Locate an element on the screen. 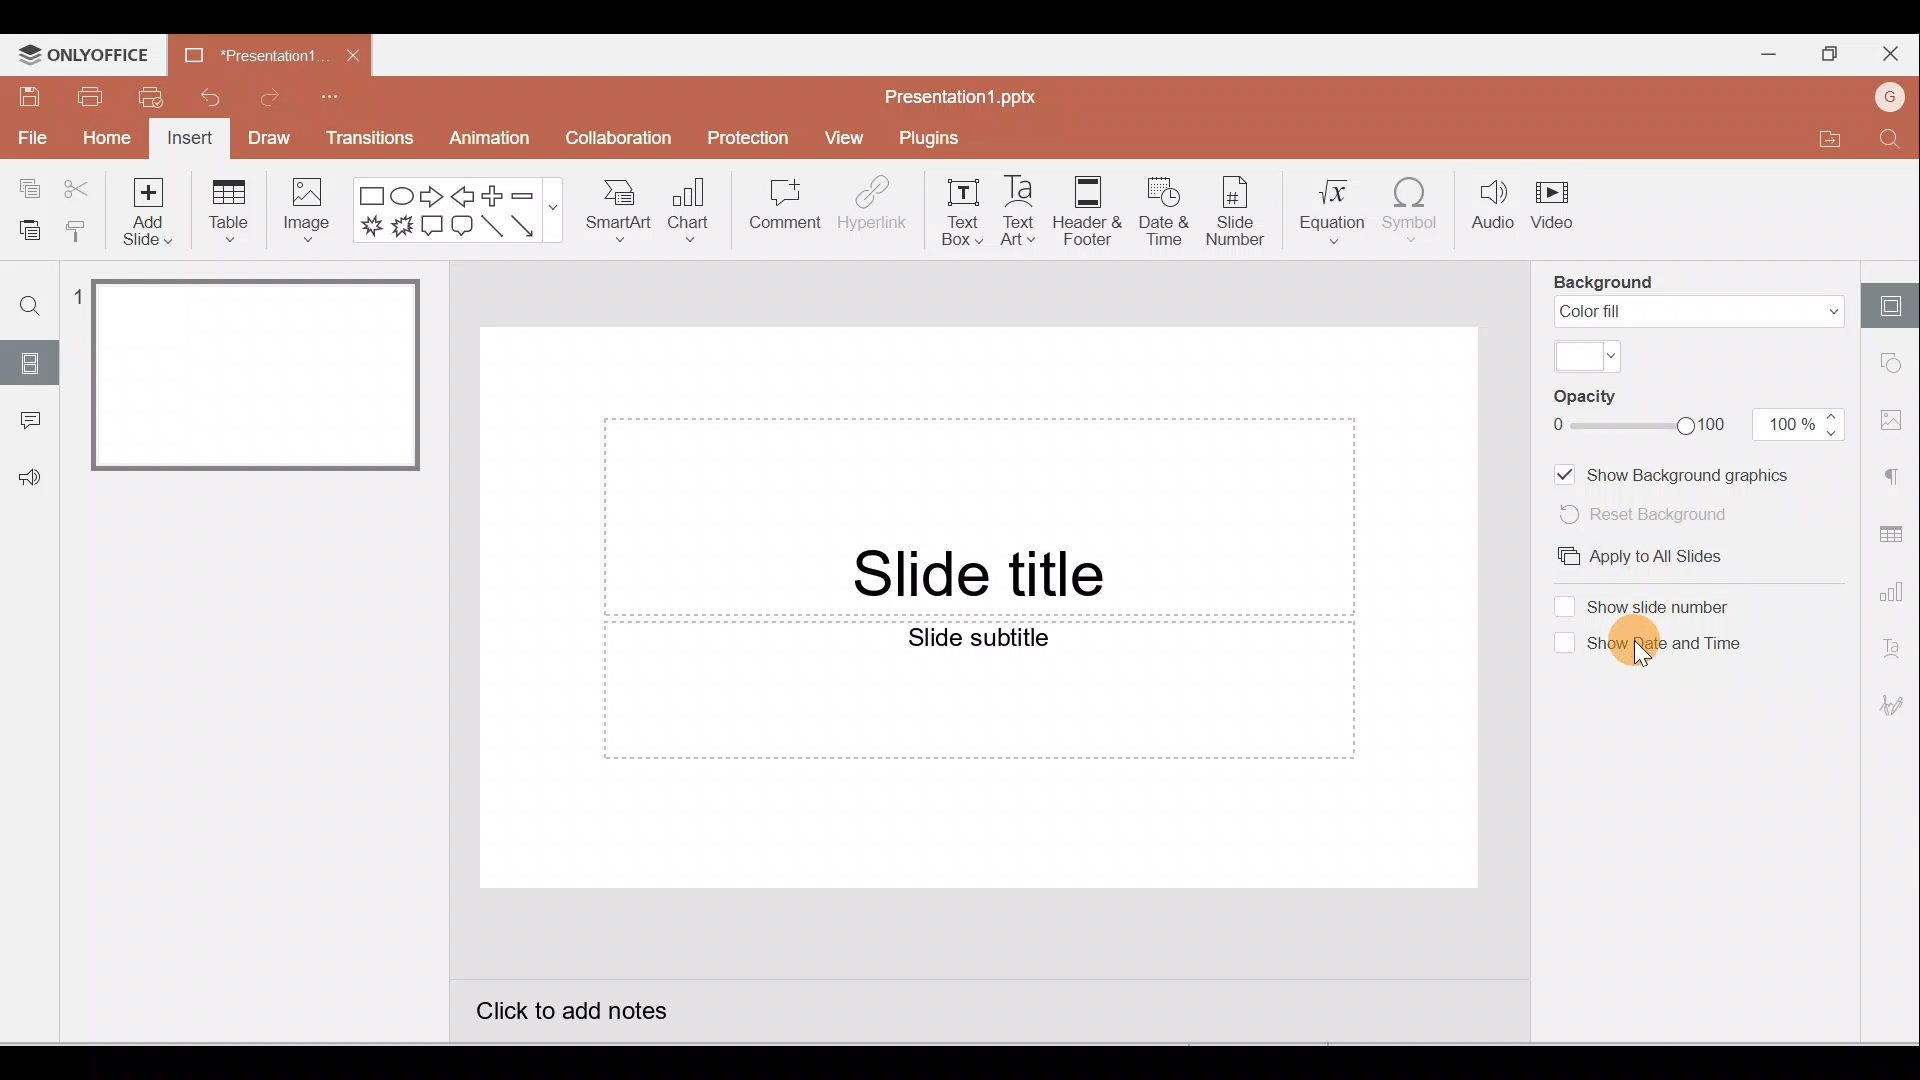 The height and width of the screenshot is (1080, 1920). Right arrow is located at coordinates (432, 195).